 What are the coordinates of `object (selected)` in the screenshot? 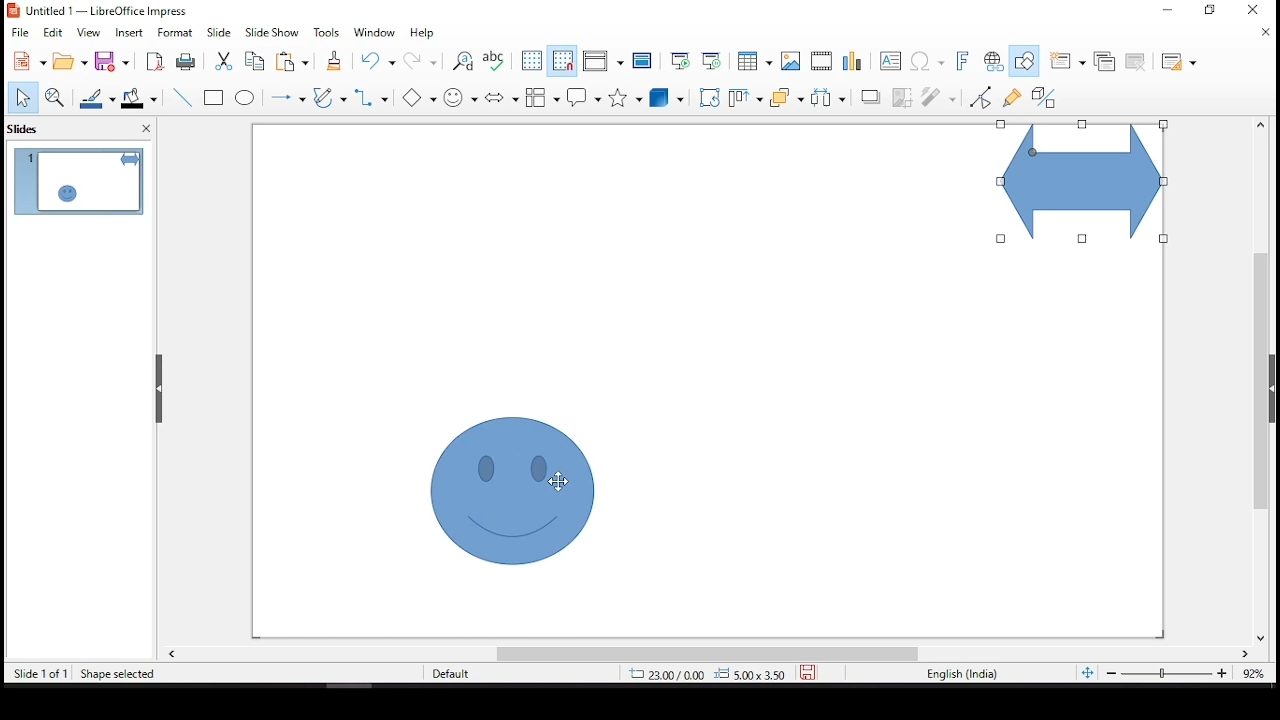 It's located at (1078, 184).